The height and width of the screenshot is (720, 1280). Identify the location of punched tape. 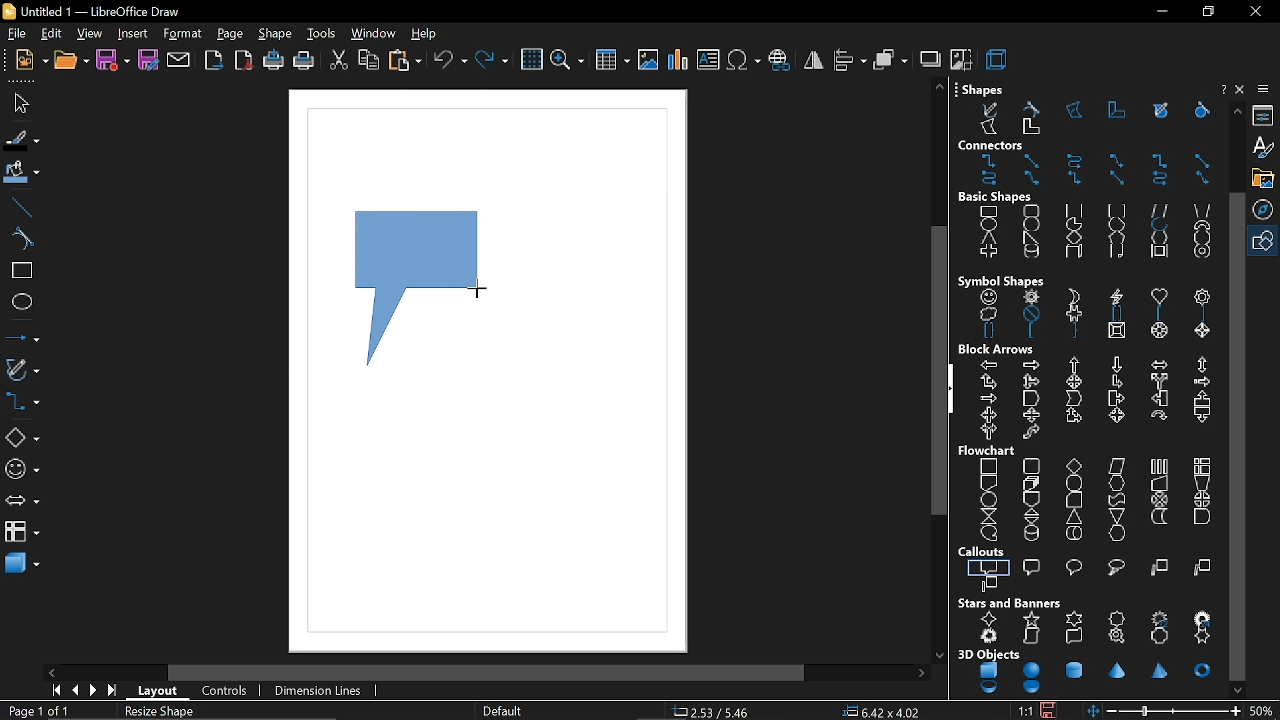
(1115, 499).